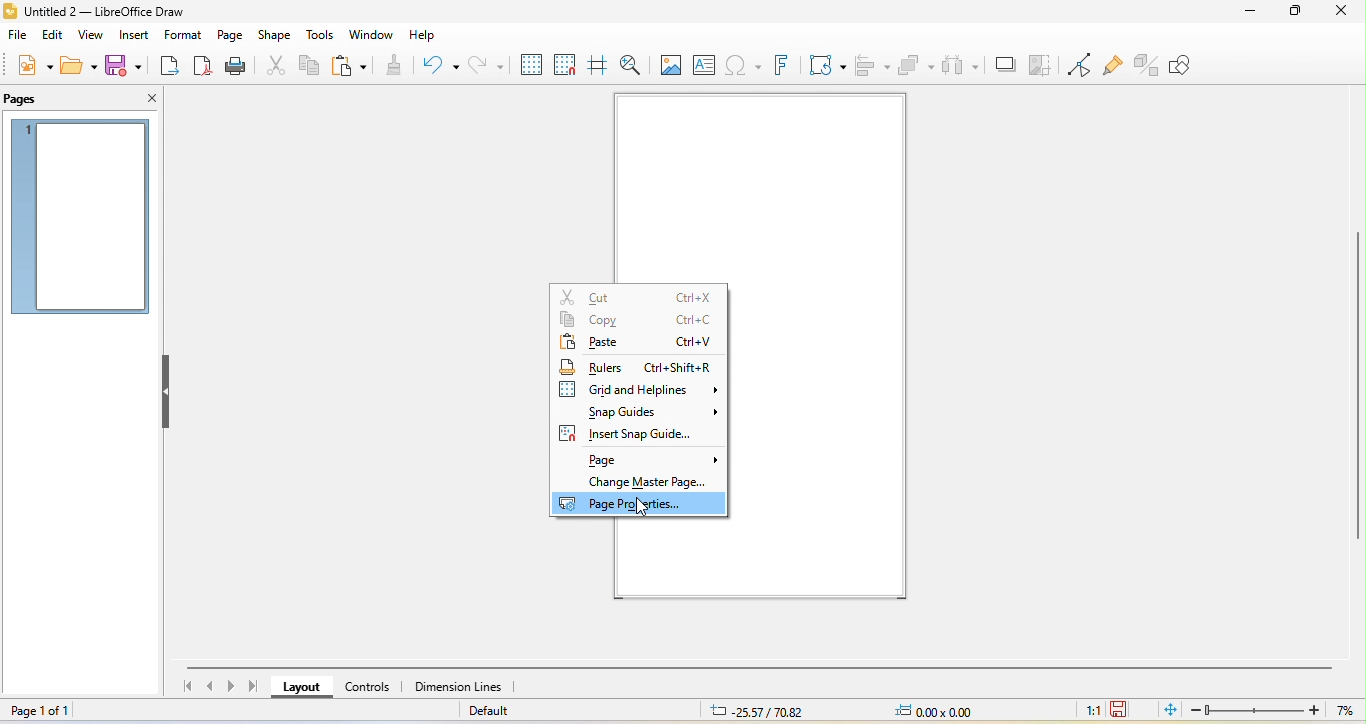 This screenshot has width=1366, height=724. Describe the element at coordinates (32, 66) in the screenshot. I see `new` at that location.